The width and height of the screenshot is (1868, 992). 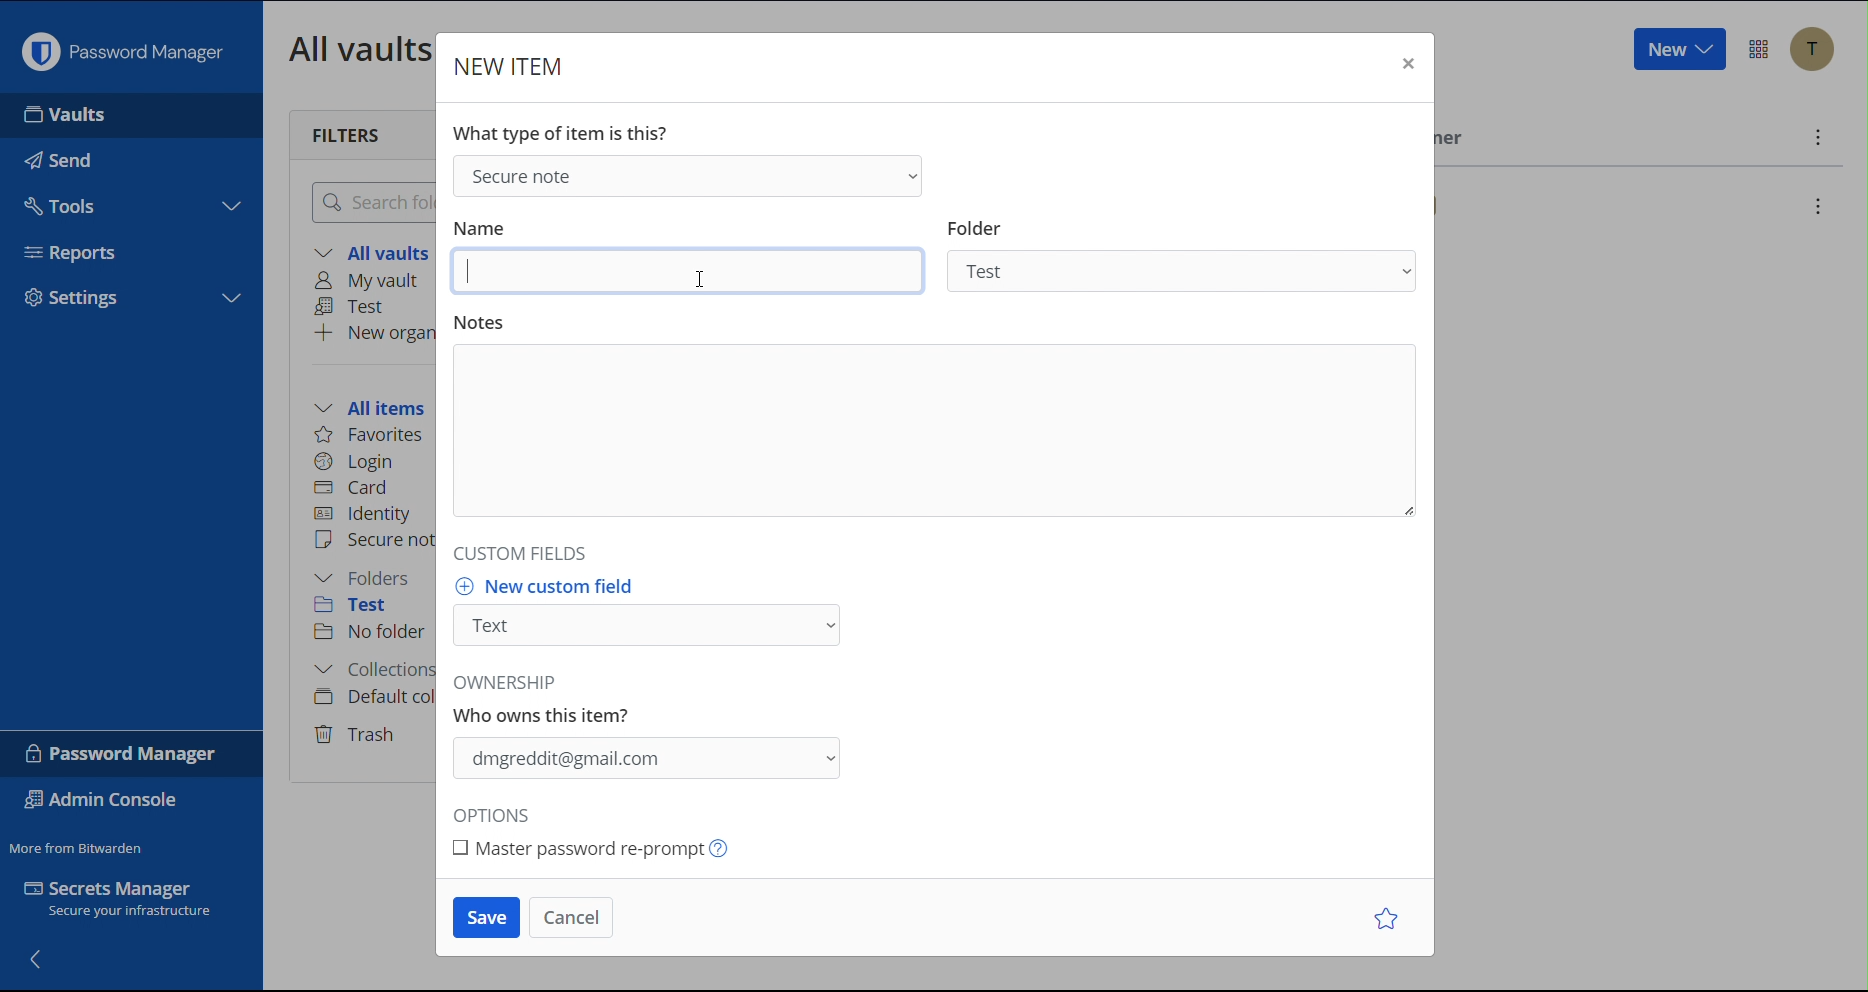 What do you see at coordinates (62, 201) in the screenshot?
I see `Tools` at bounding box center [62, 201].